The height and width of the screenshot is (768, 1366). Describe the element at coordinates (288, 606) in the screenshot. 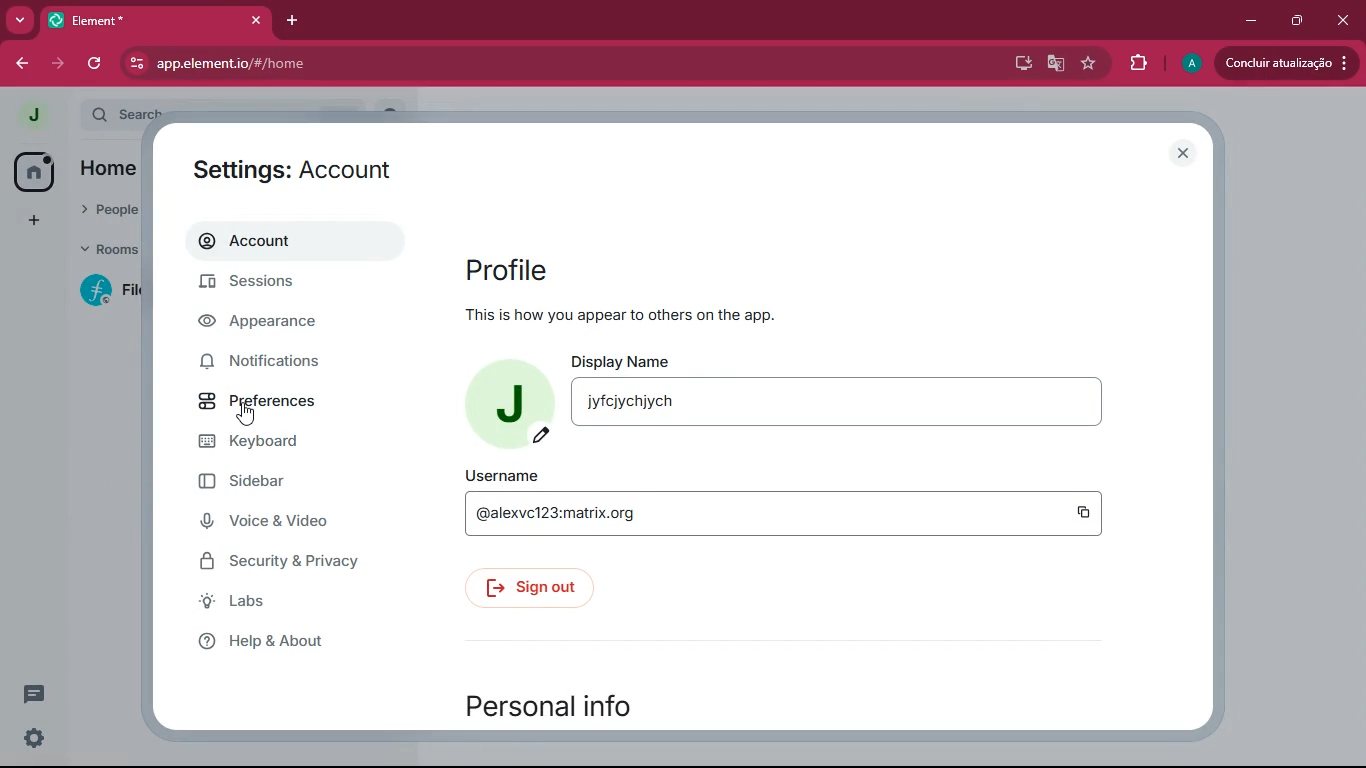

I see `labs` at that location.